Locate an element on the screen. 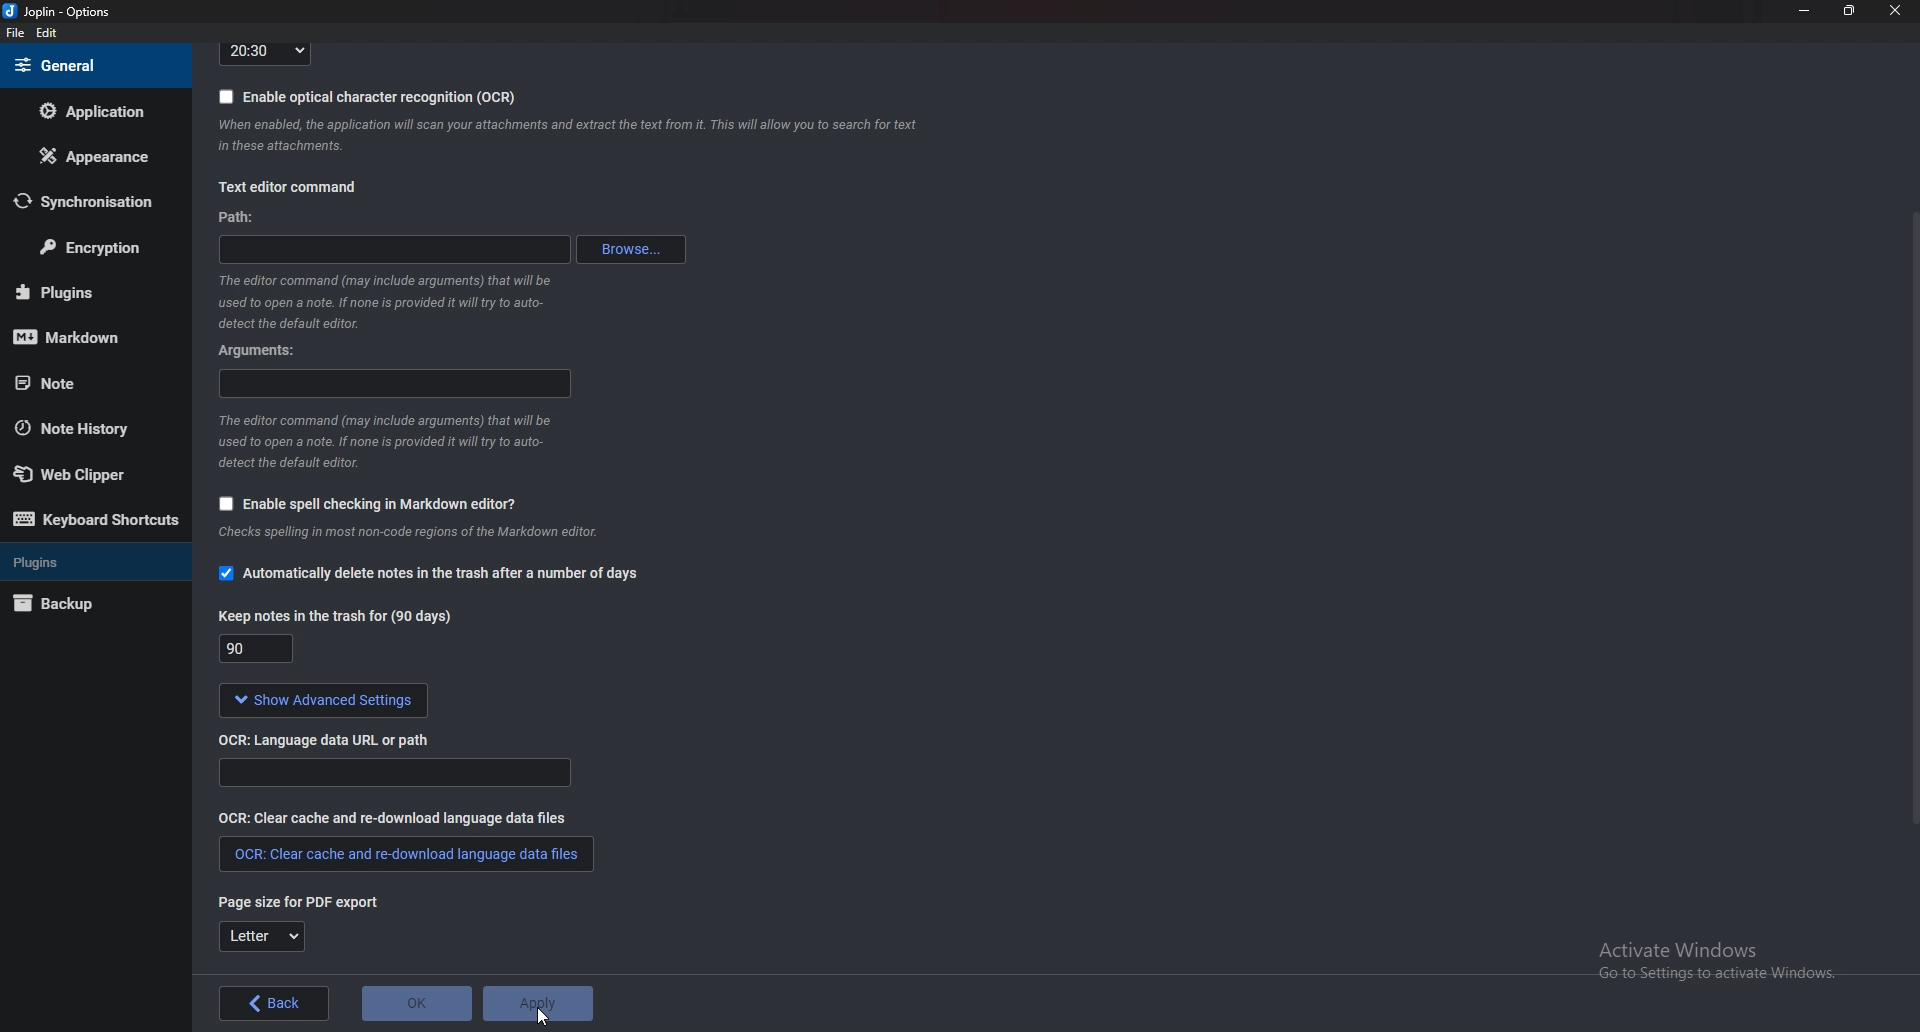 This screenshot has width=1920, height=1032. resize is located at coordinates (1848, 10).